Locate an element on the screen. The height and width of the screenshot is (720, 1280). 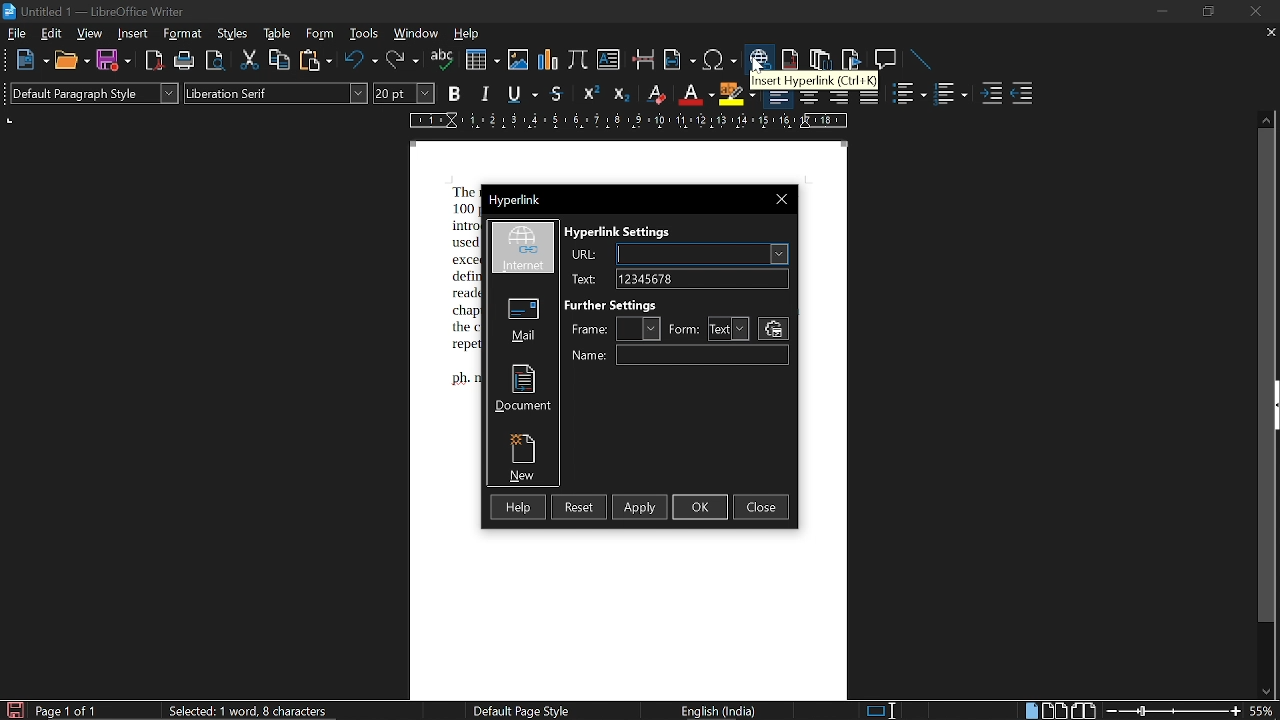
file is located at coordinates (18, 34).